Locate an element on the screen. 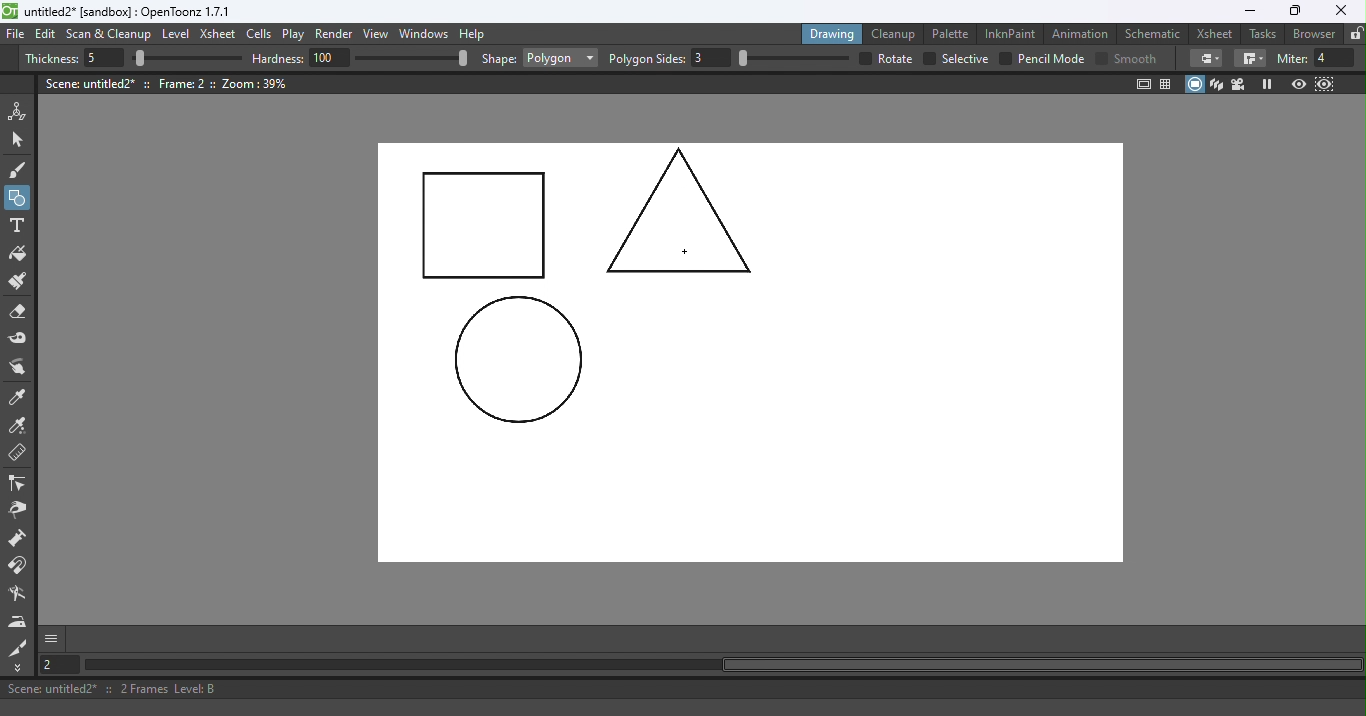  Canvas details is located at coordinates (169, 83).